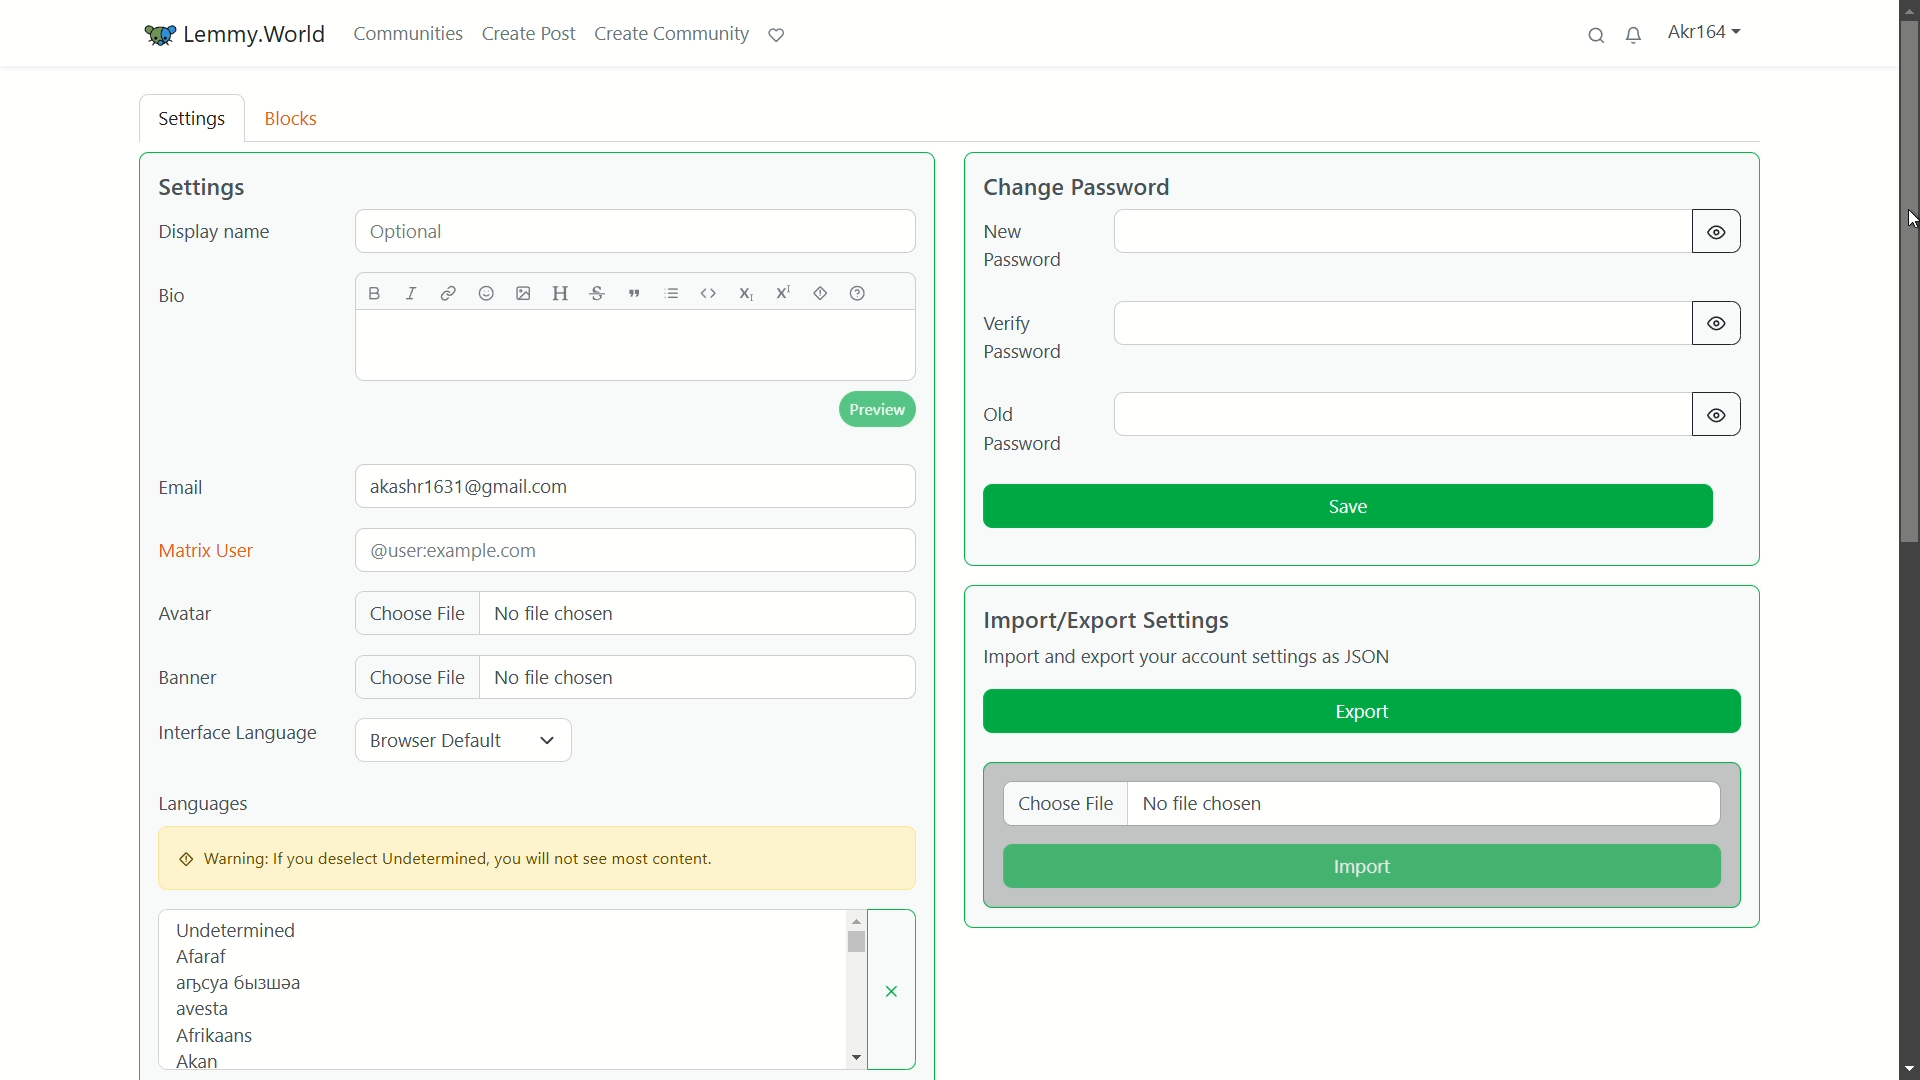 The width and height of the screenshot is (1920, 1080). What do you see at coordinates (293, 120) in the screenshot?
I see `blocks` at bounding box center [293, 120].